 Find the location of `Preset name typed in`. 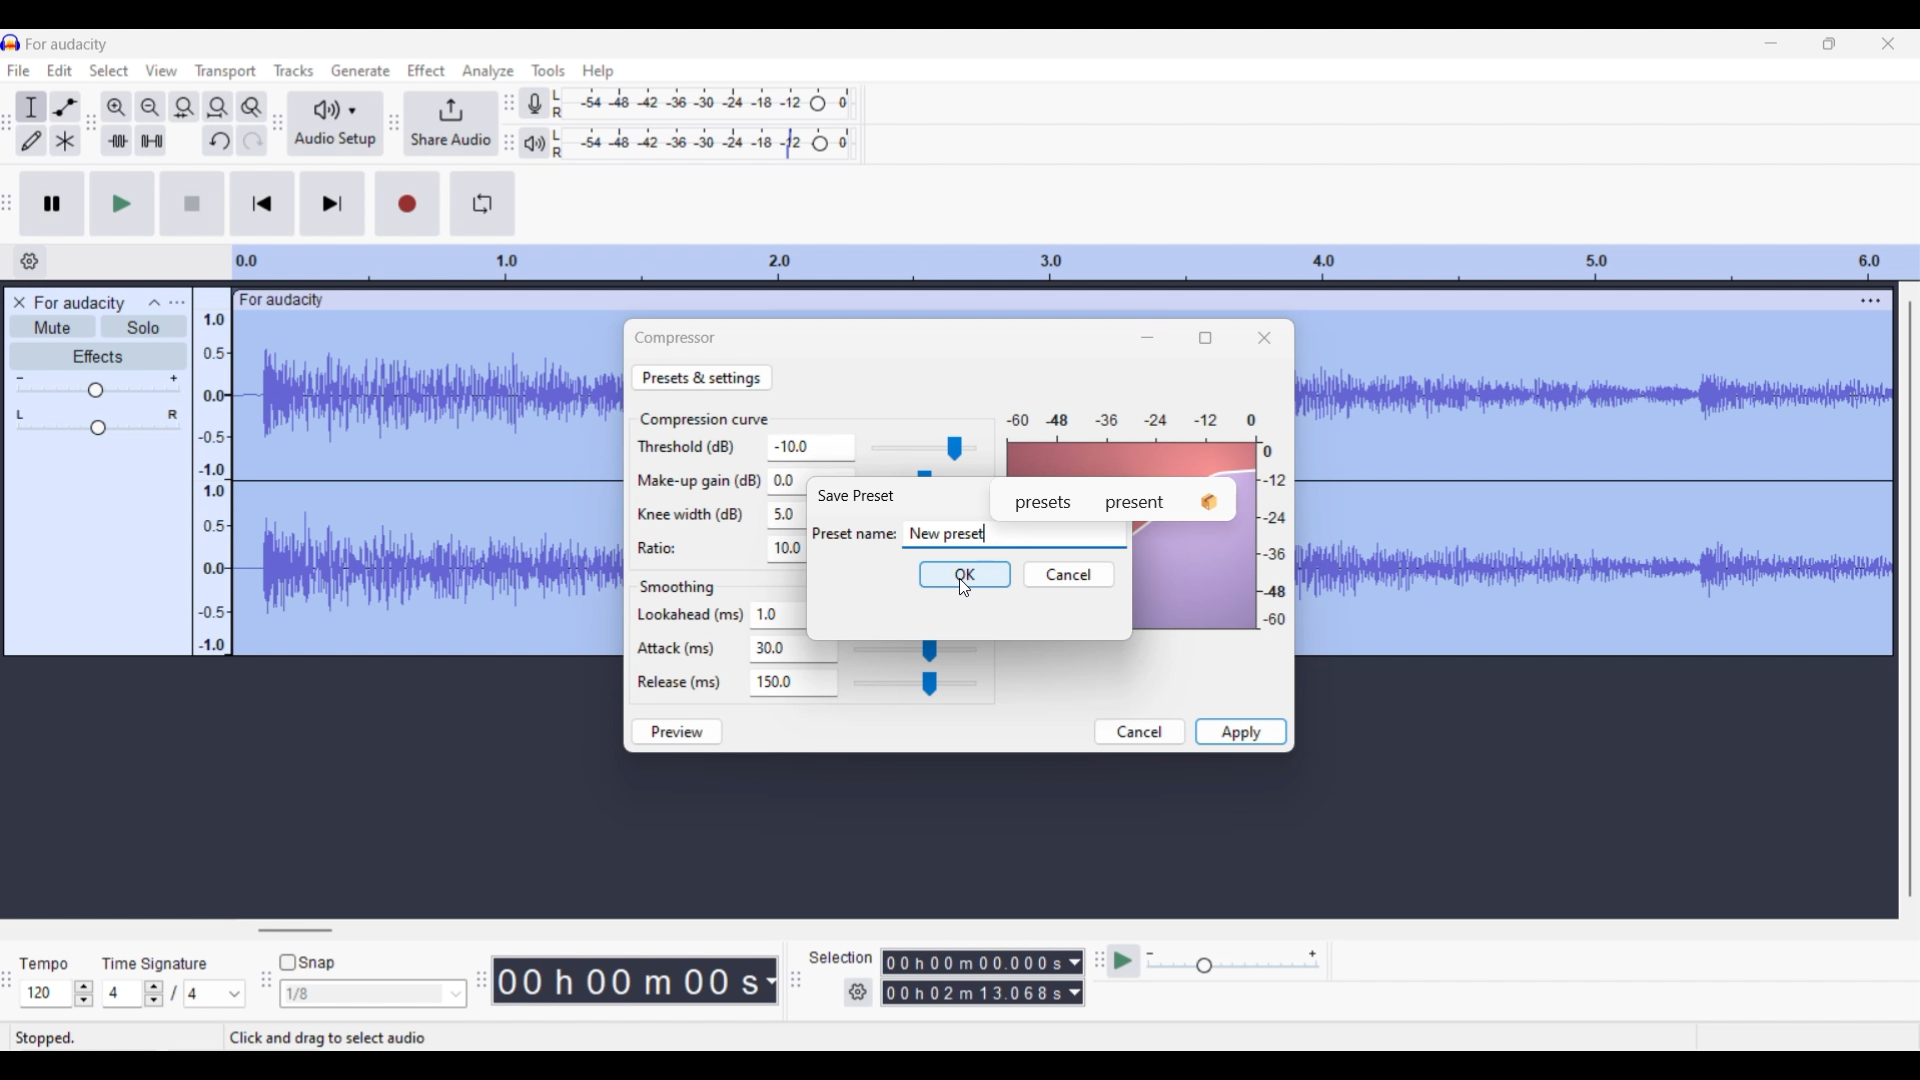

Preset name typed in is located at coordinates (948, 533).